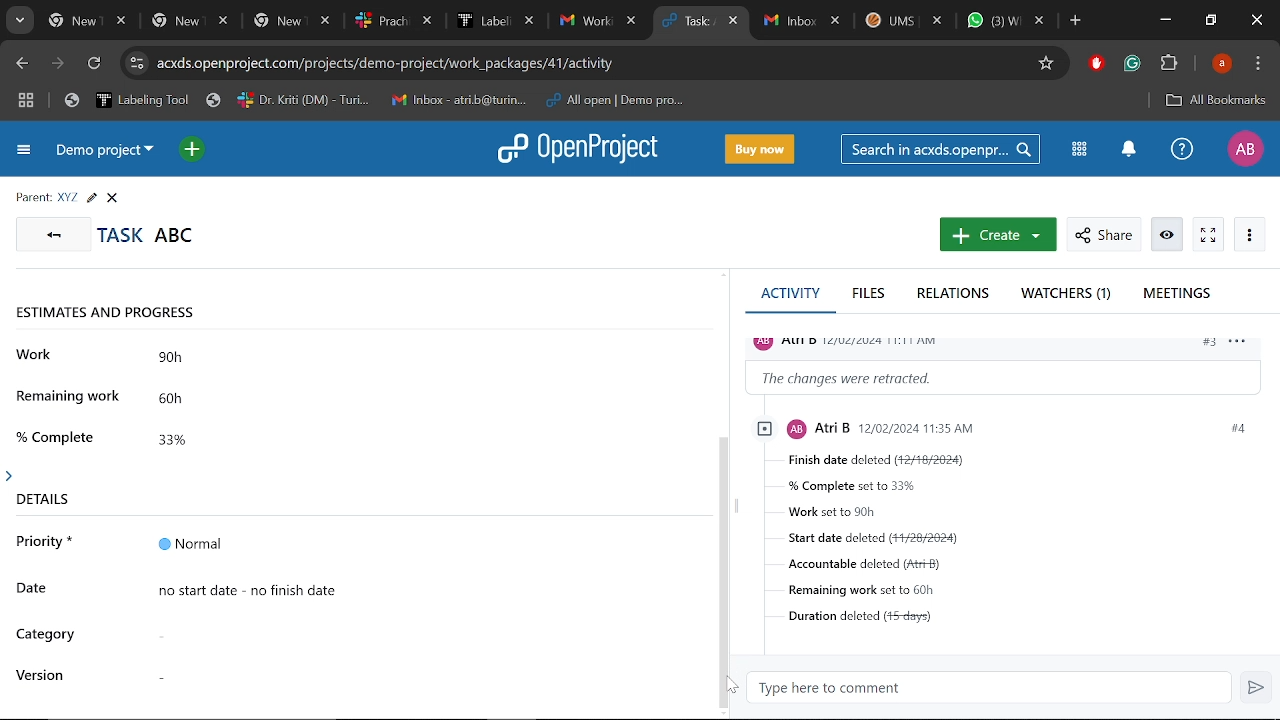 Image resolution: width=1280 pixels, height=720 pixels. I want to click on Task details, so click(1026, 548).